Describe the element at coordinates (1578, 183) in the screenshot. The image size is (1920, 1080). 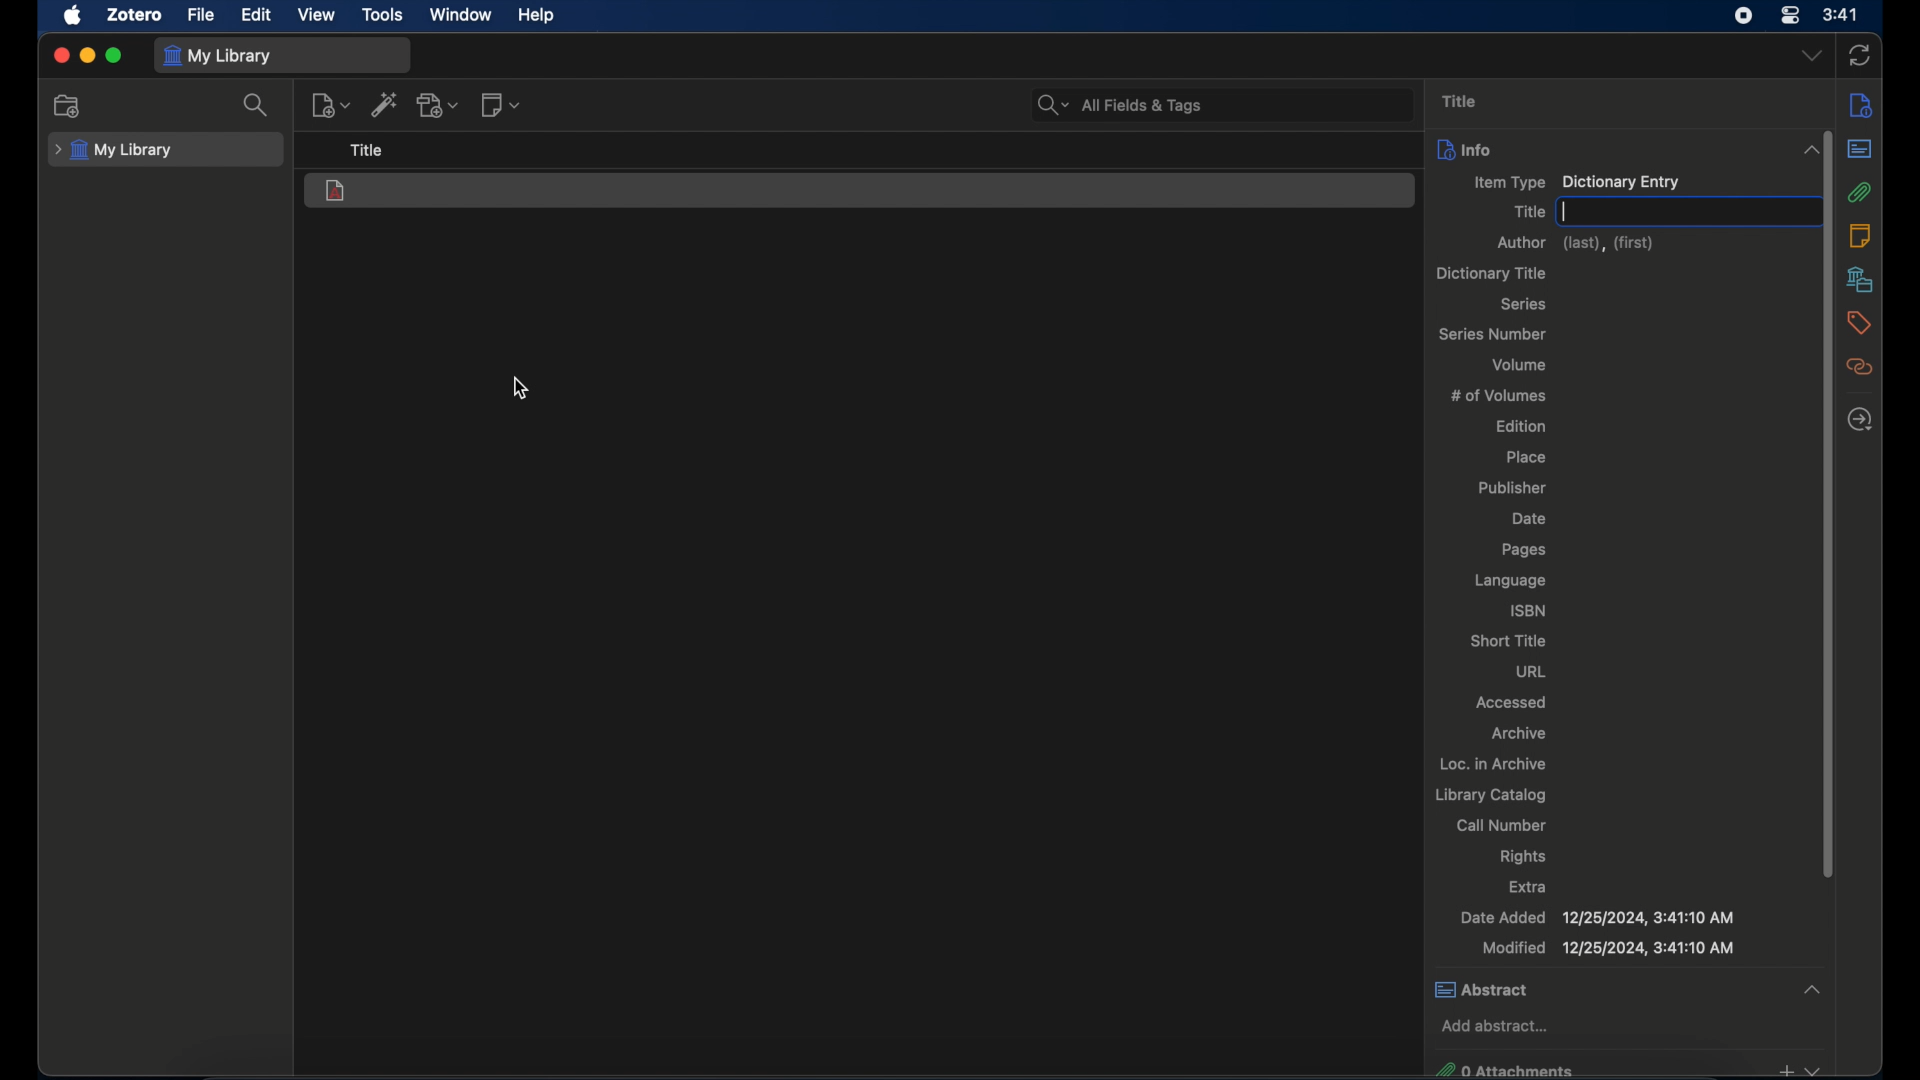
I see `item type` at that location.